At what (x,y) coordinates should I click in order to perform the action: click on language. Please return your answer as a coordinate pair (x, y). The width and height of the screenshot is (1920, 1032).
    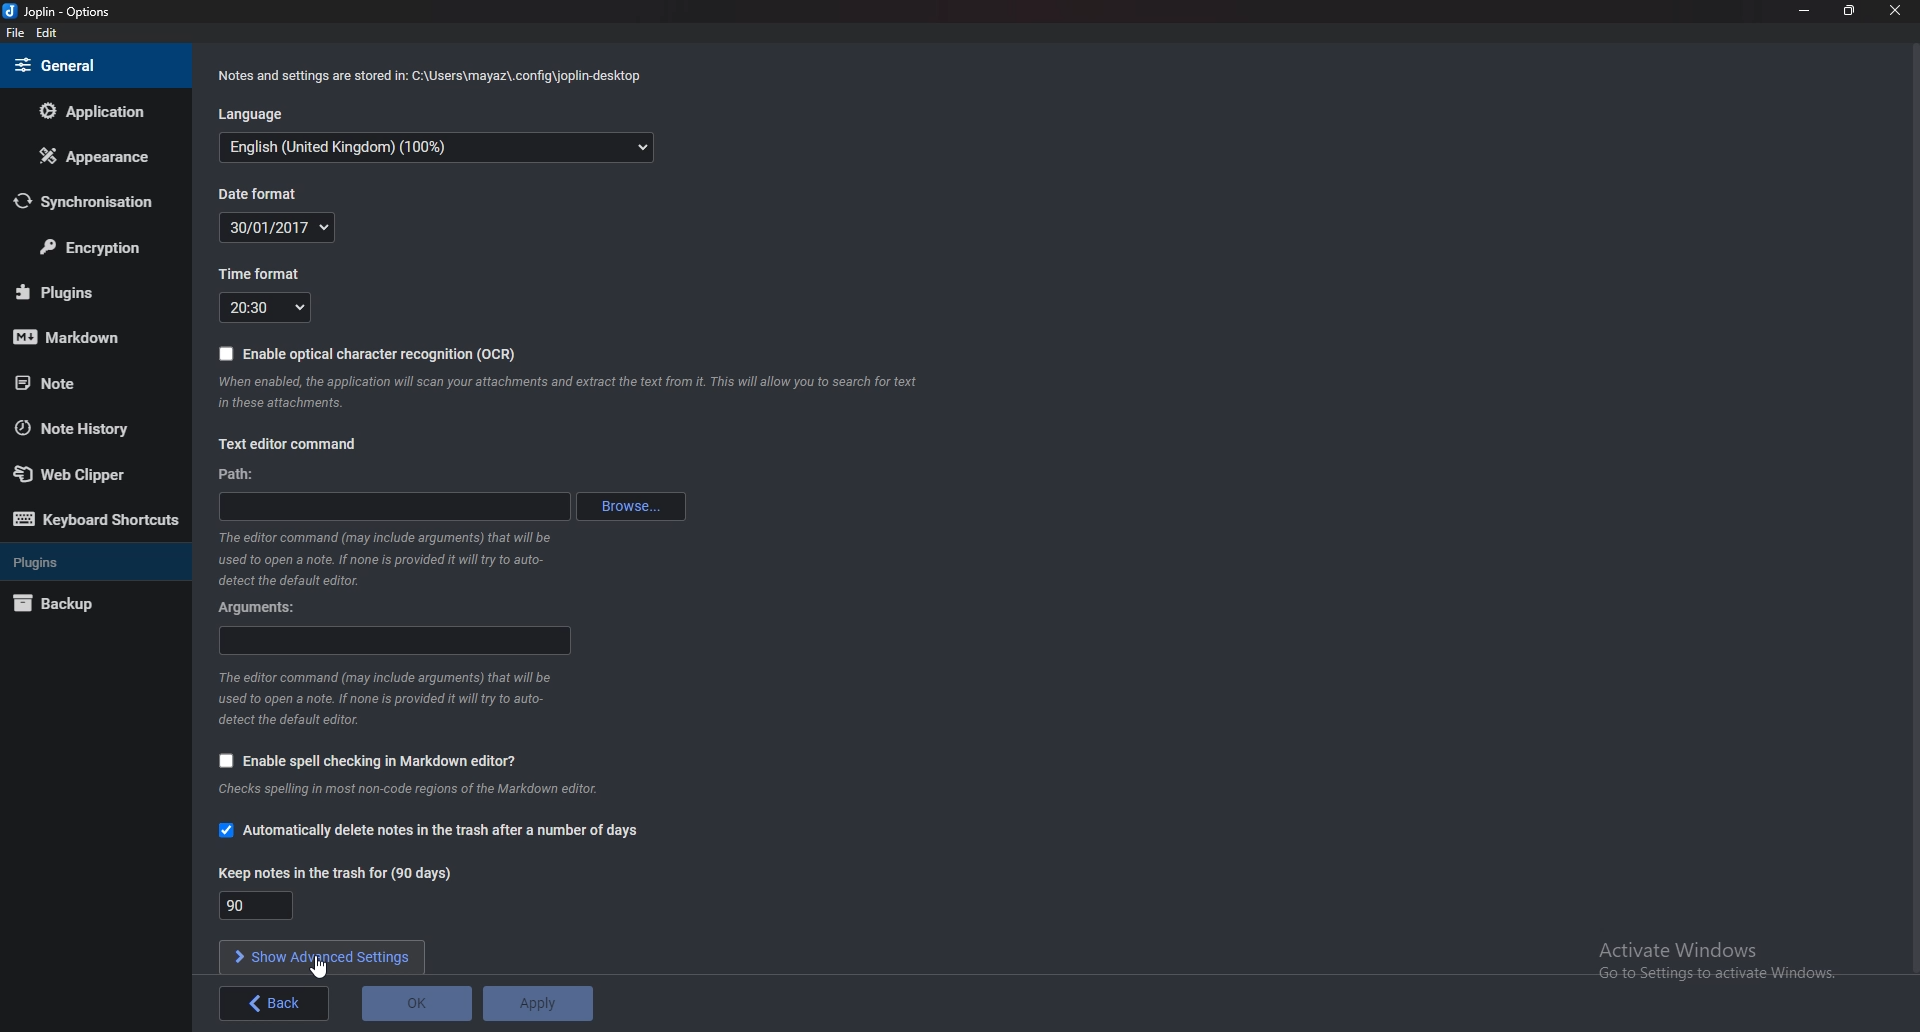
    Looking at the image, I should click on (438, 150).